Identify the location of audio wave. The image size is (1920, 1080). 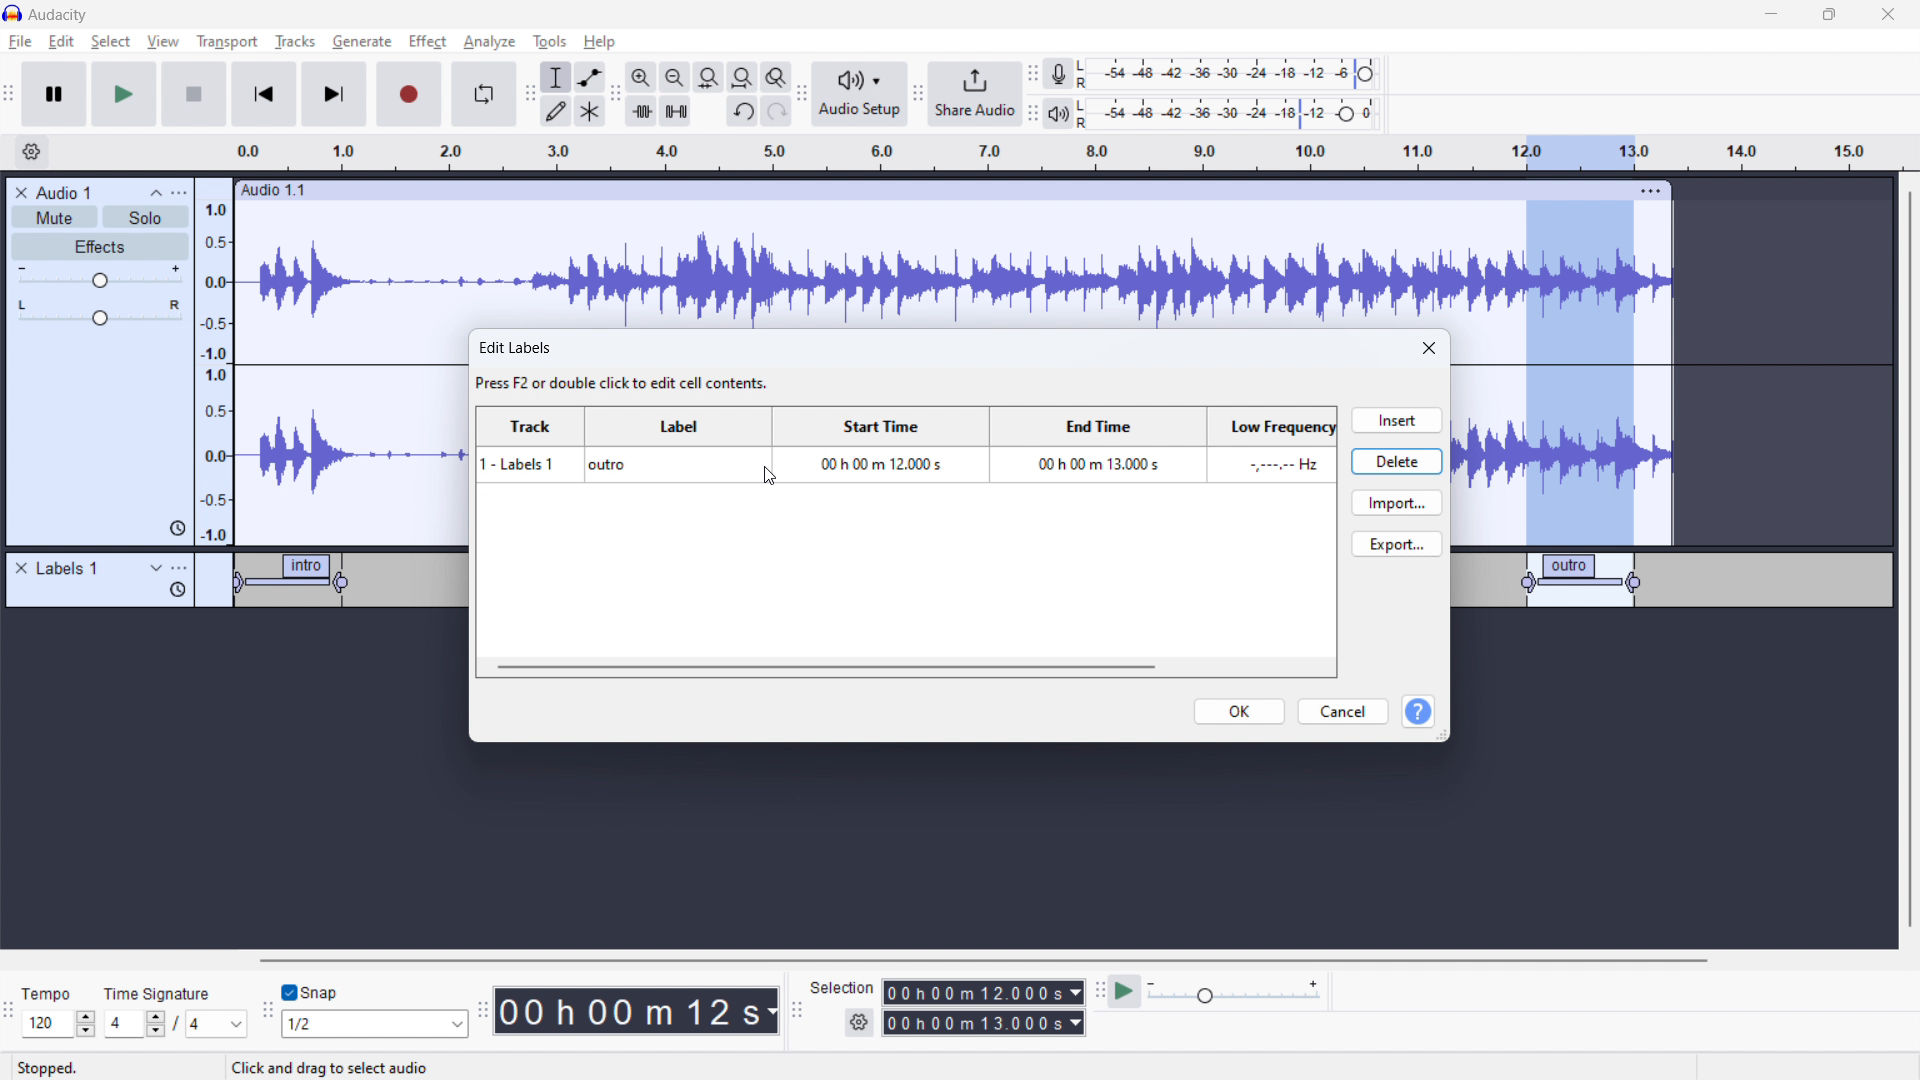
(953, 266).